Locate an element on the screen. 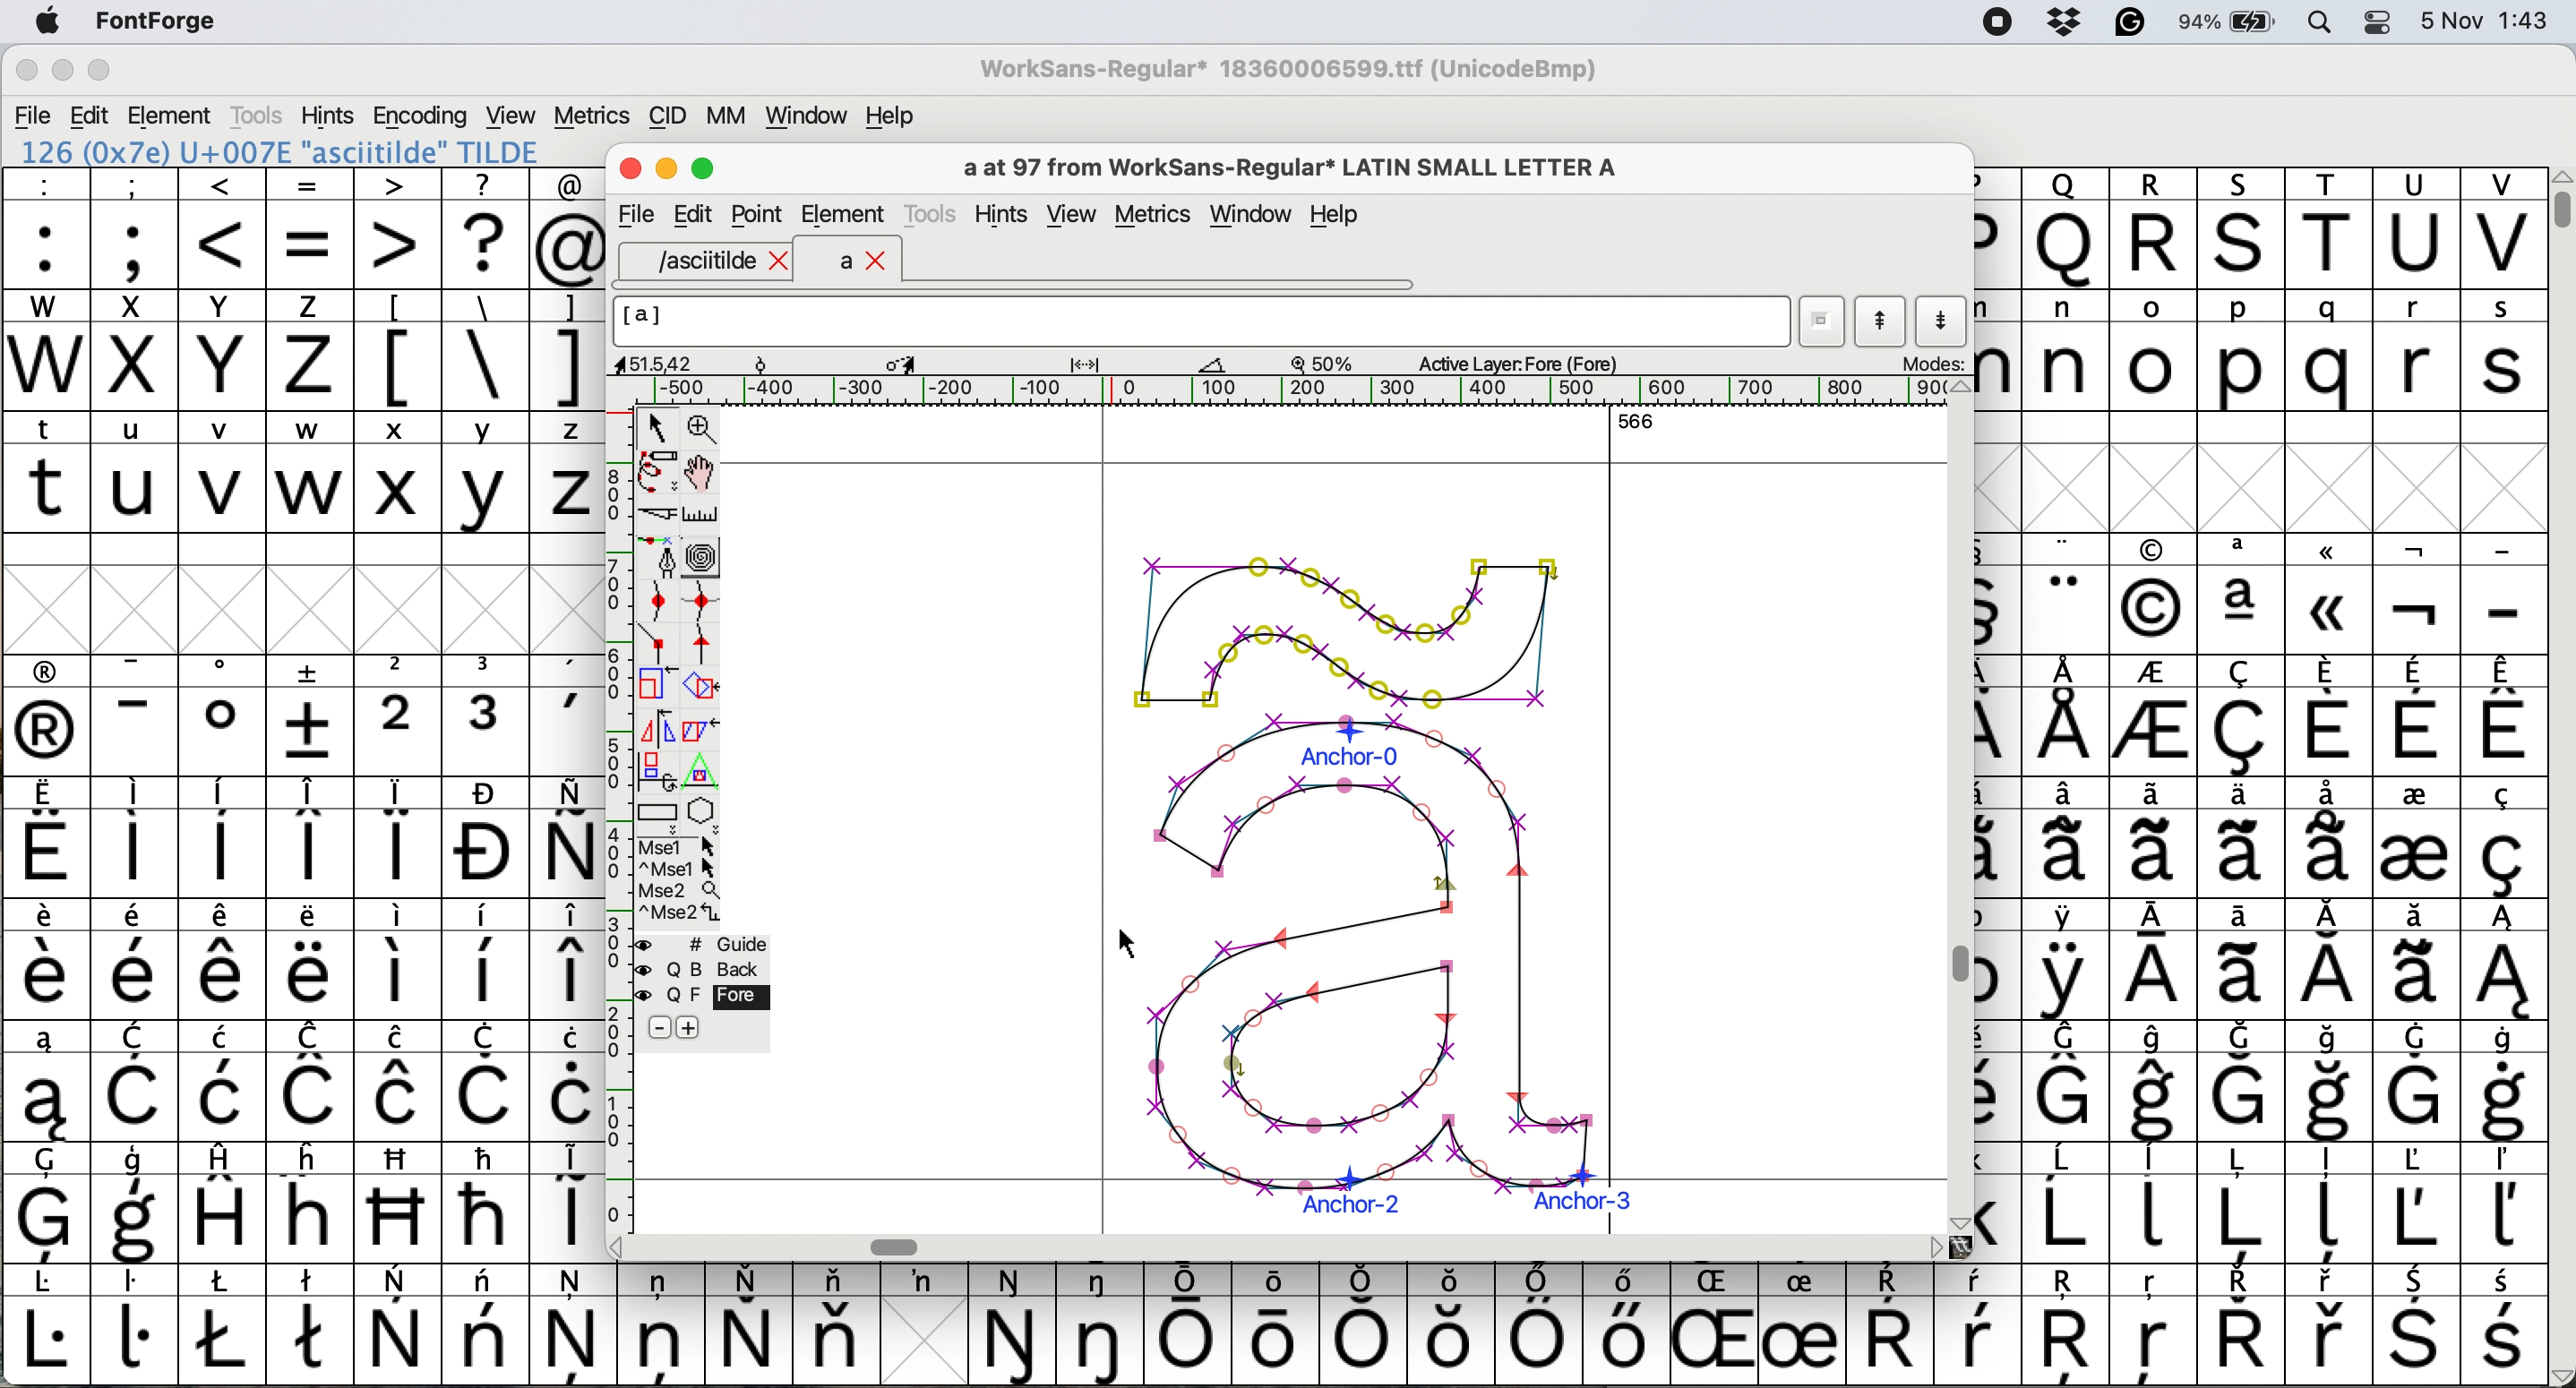  symbol is located at coordinates (2414, 1202).